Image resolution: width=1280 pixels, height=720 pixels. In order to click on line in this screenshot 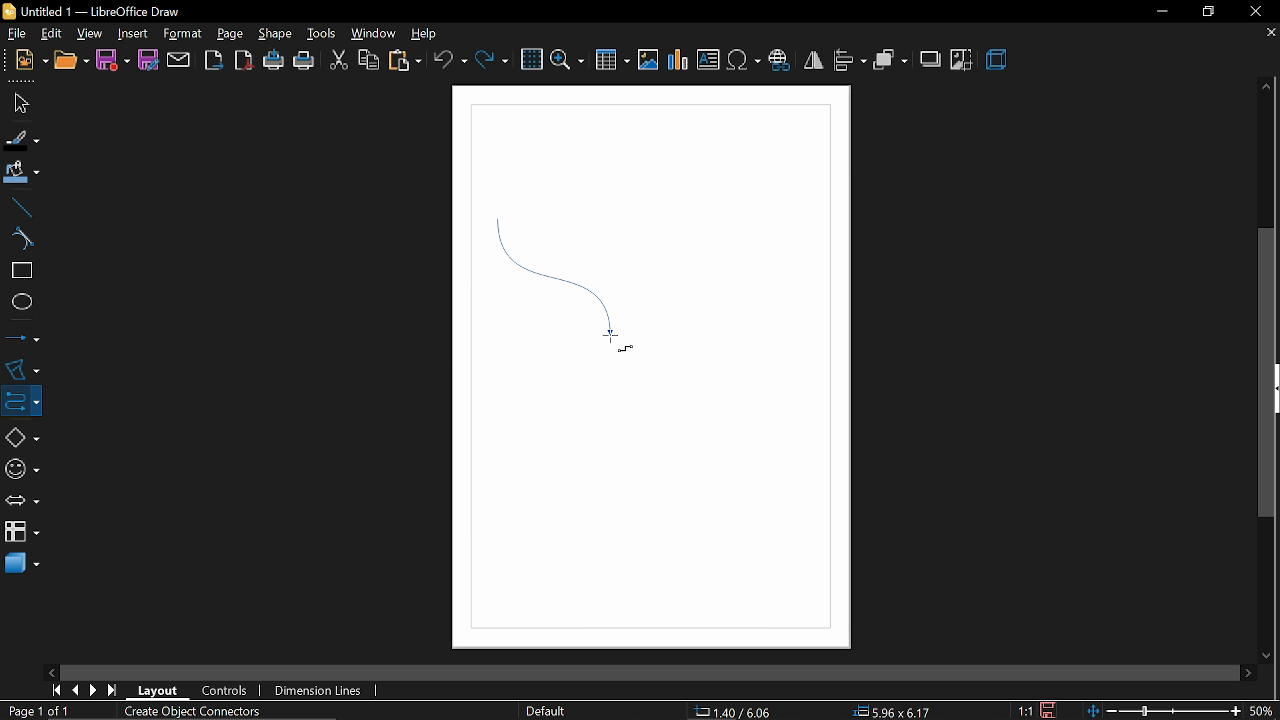, I will do `click(18, 205)`.